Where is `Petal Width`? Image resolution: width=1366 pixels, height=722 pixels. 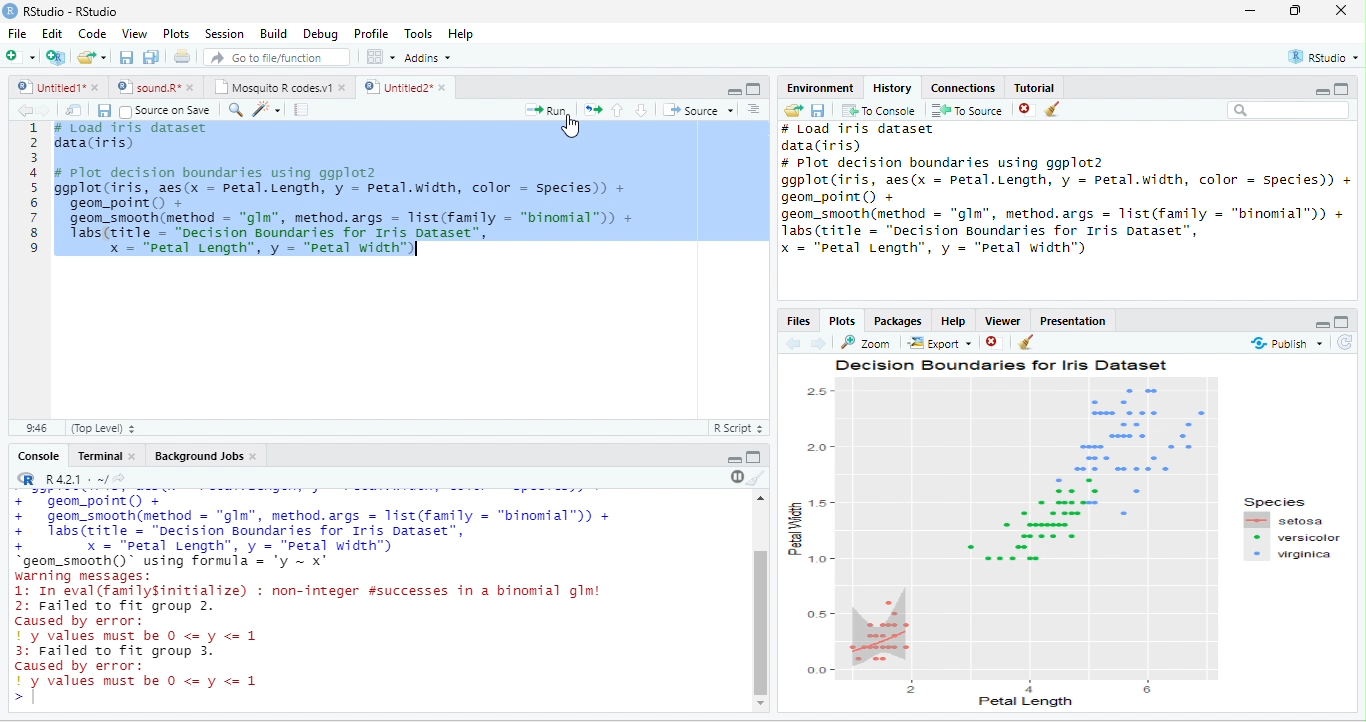
Petal Width is located at coordinates (793, 527).